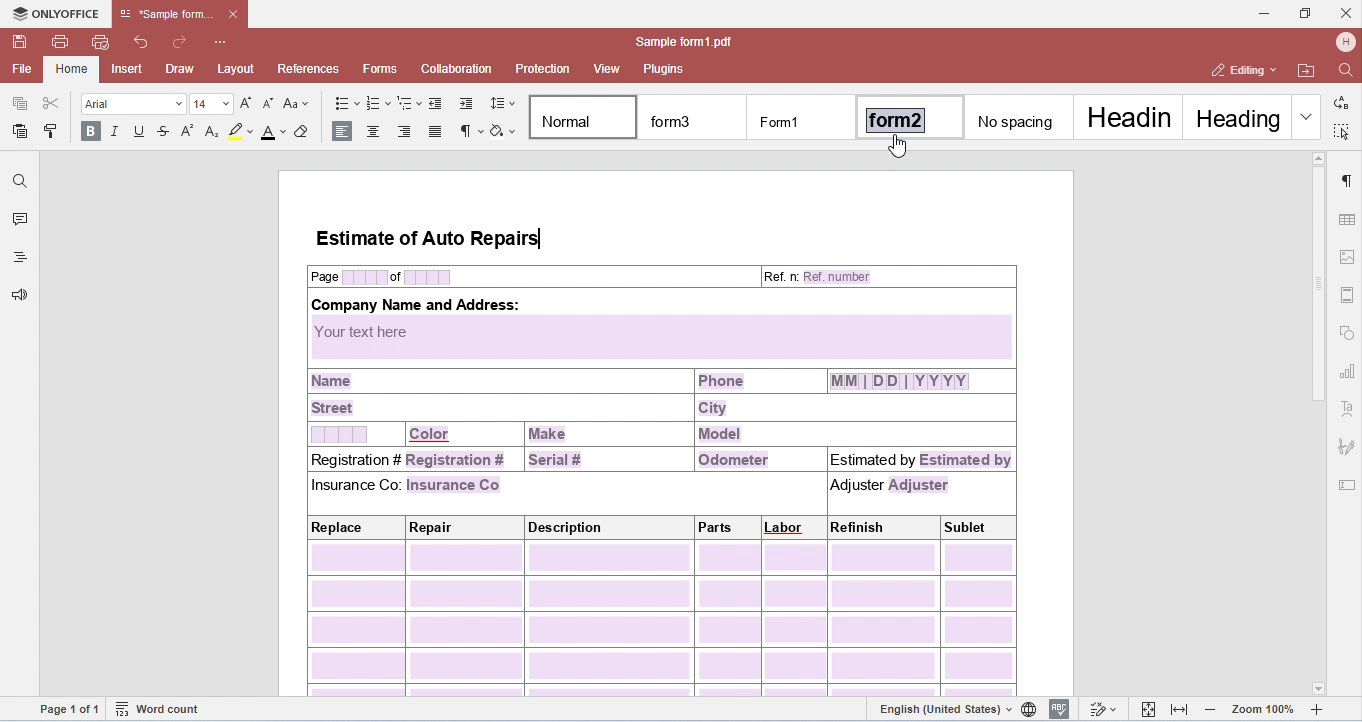 Image resolution: width=1362 pixels, height=722 pixels. What do you see at coordinates (801, 118) in the screenshot?
I see `form1` at bounding box center [801, 118].